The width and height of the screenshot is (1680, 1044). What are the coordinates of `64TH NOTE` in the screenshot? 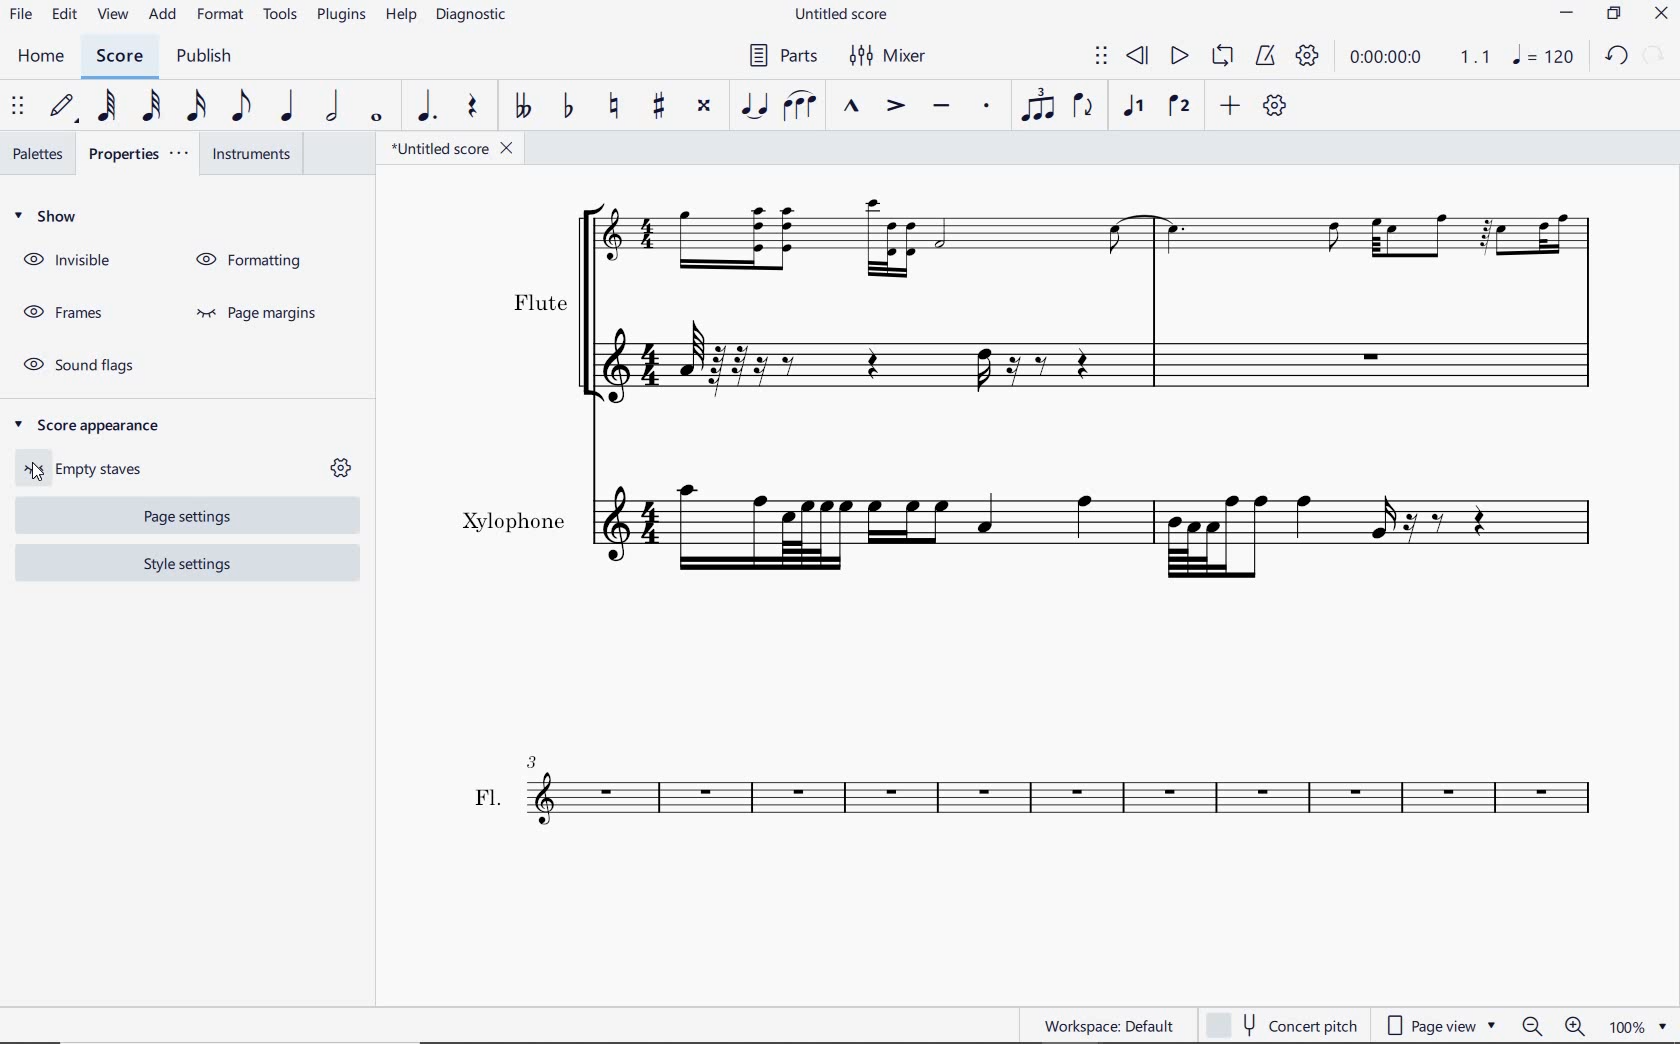 It's located at (108, 107).